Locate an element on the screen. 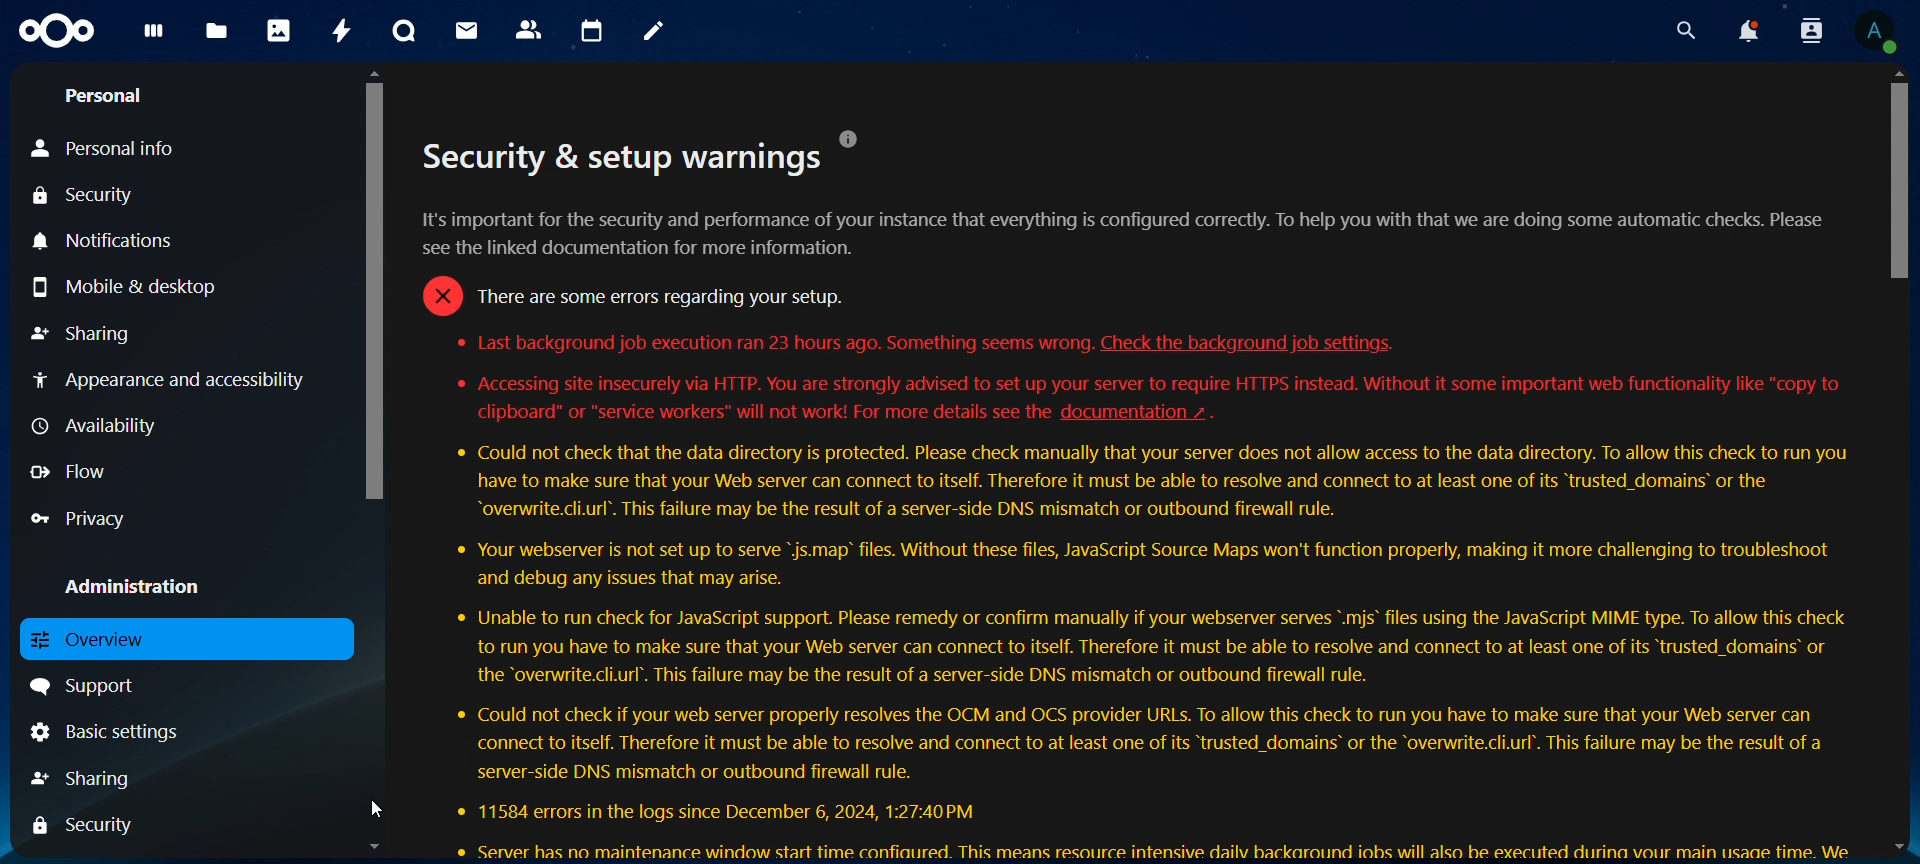  files is located at coordinates (216, 30).